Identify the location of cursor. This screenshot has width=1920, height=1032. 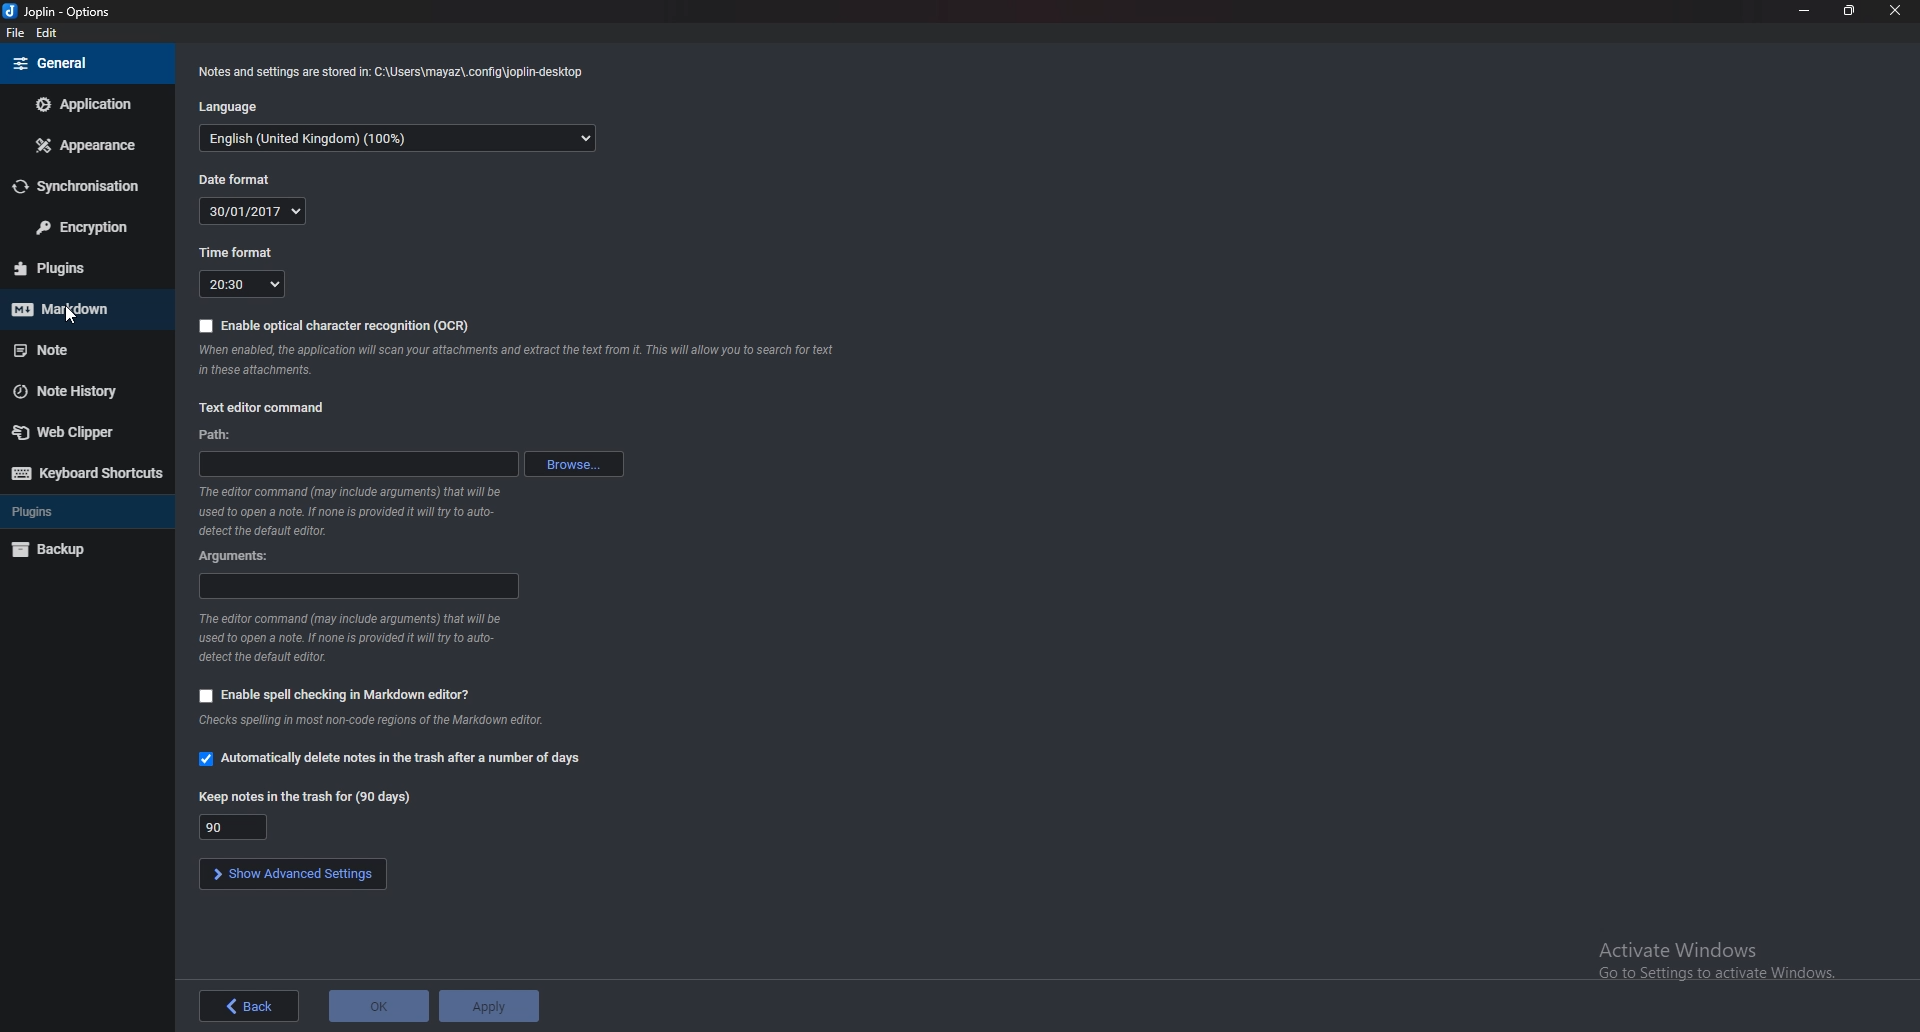
(69, 317).